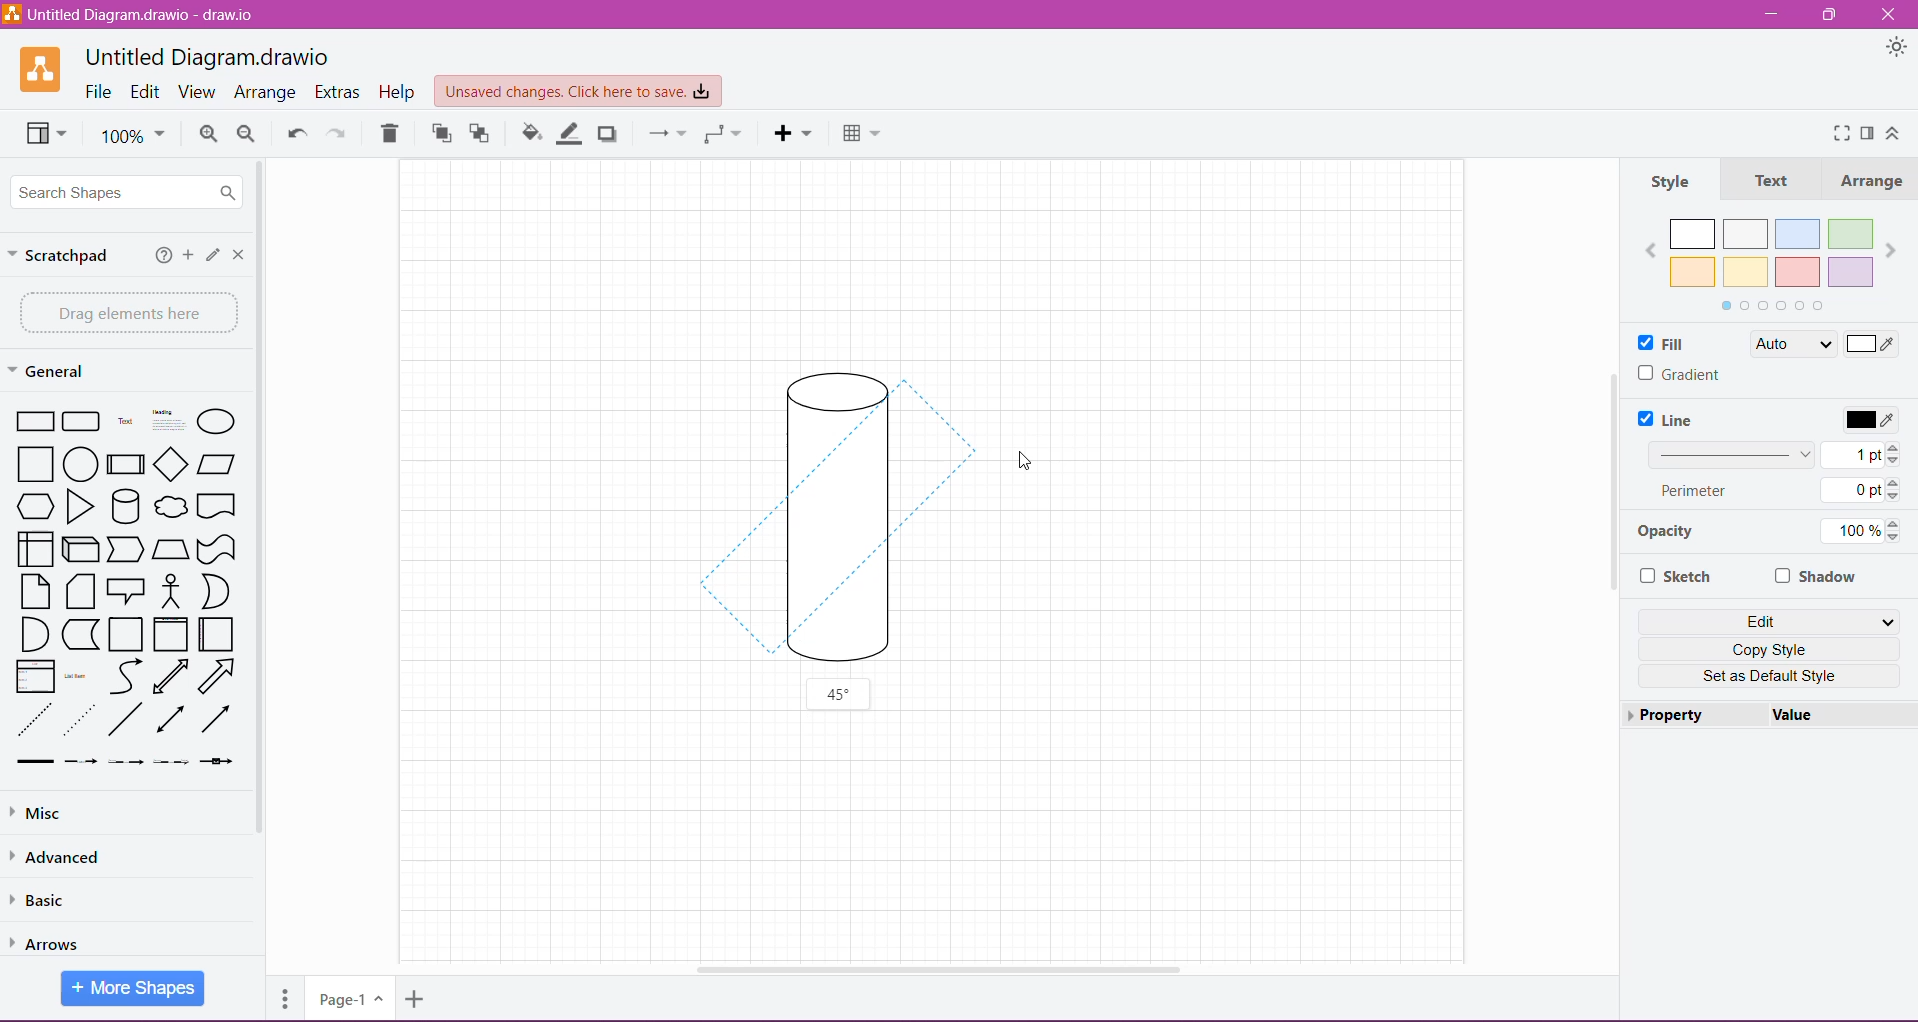  Describe the element at coordinates (664, 135) in the screenshot. I see `Connection` at that location.